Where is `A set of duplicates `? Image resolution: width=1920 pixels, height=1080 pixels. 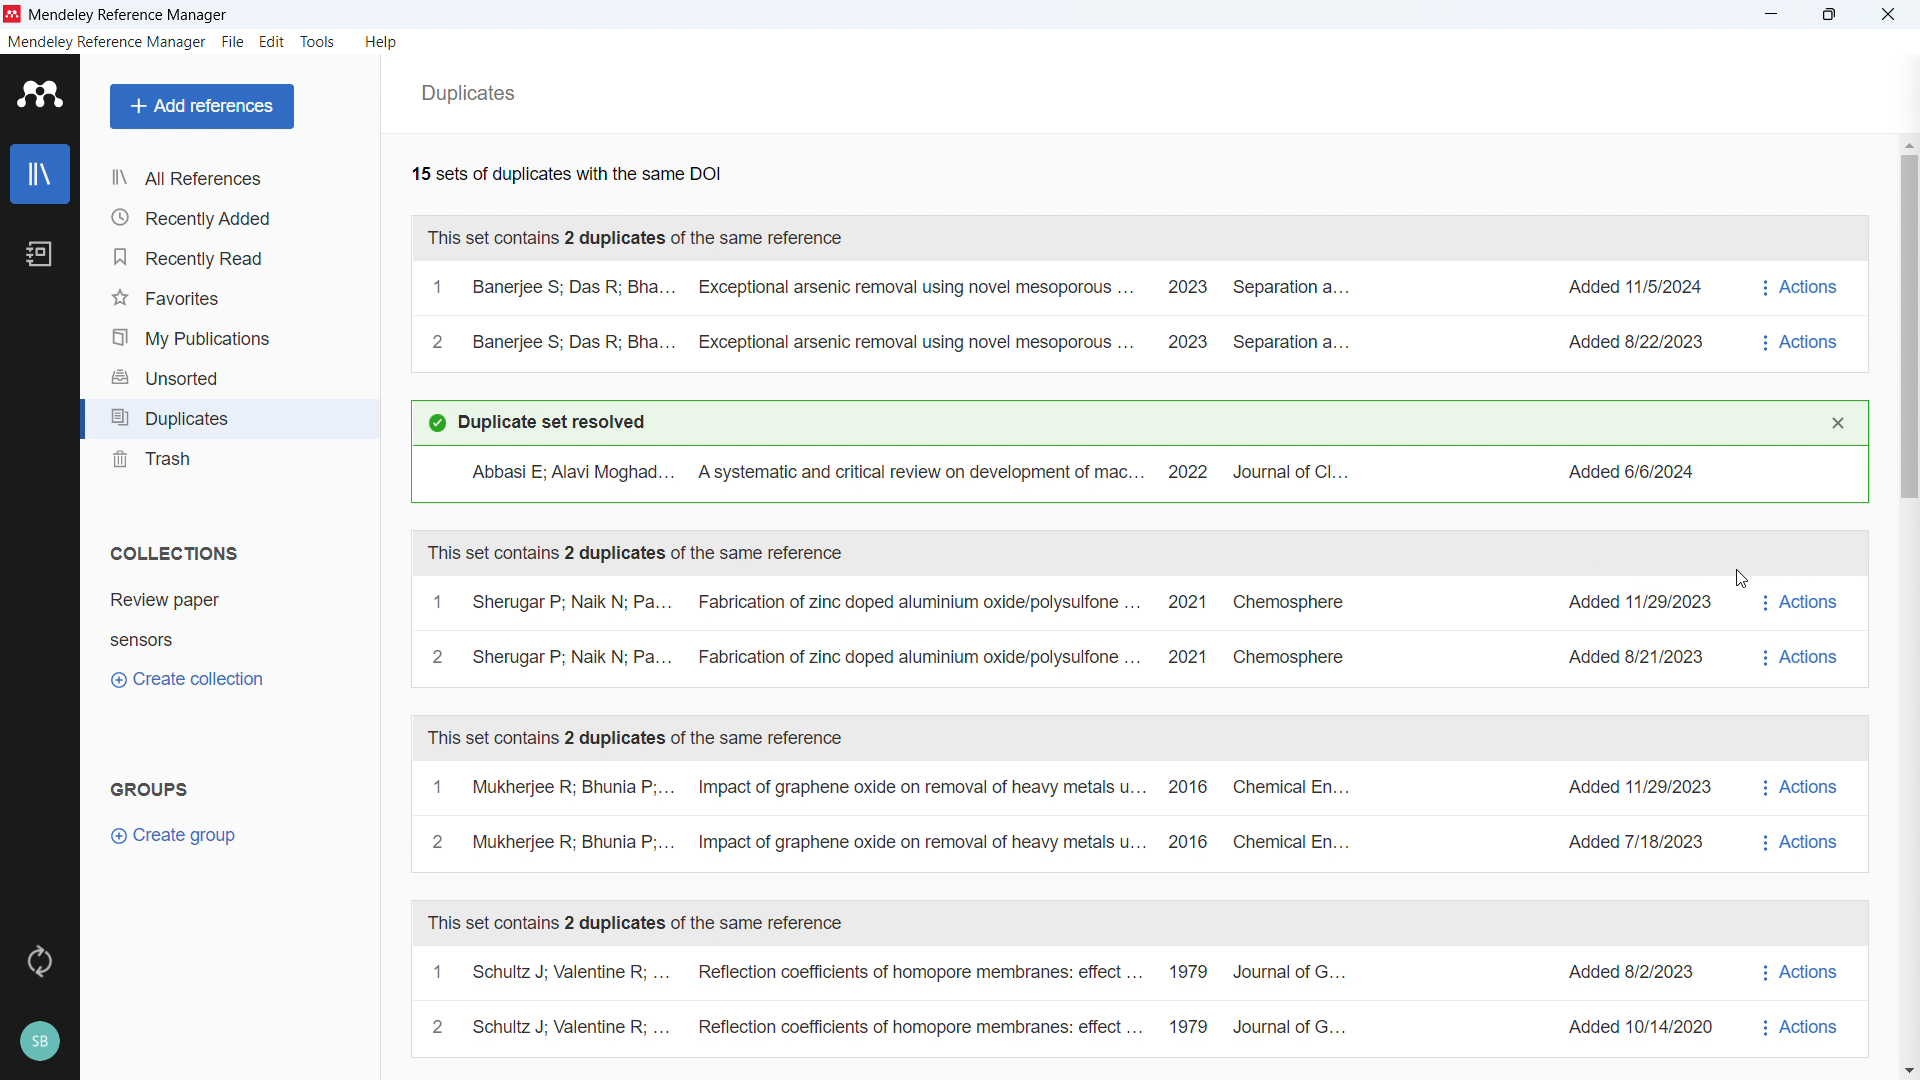
A set of duplicates  is located at coordinates (1076, 318).